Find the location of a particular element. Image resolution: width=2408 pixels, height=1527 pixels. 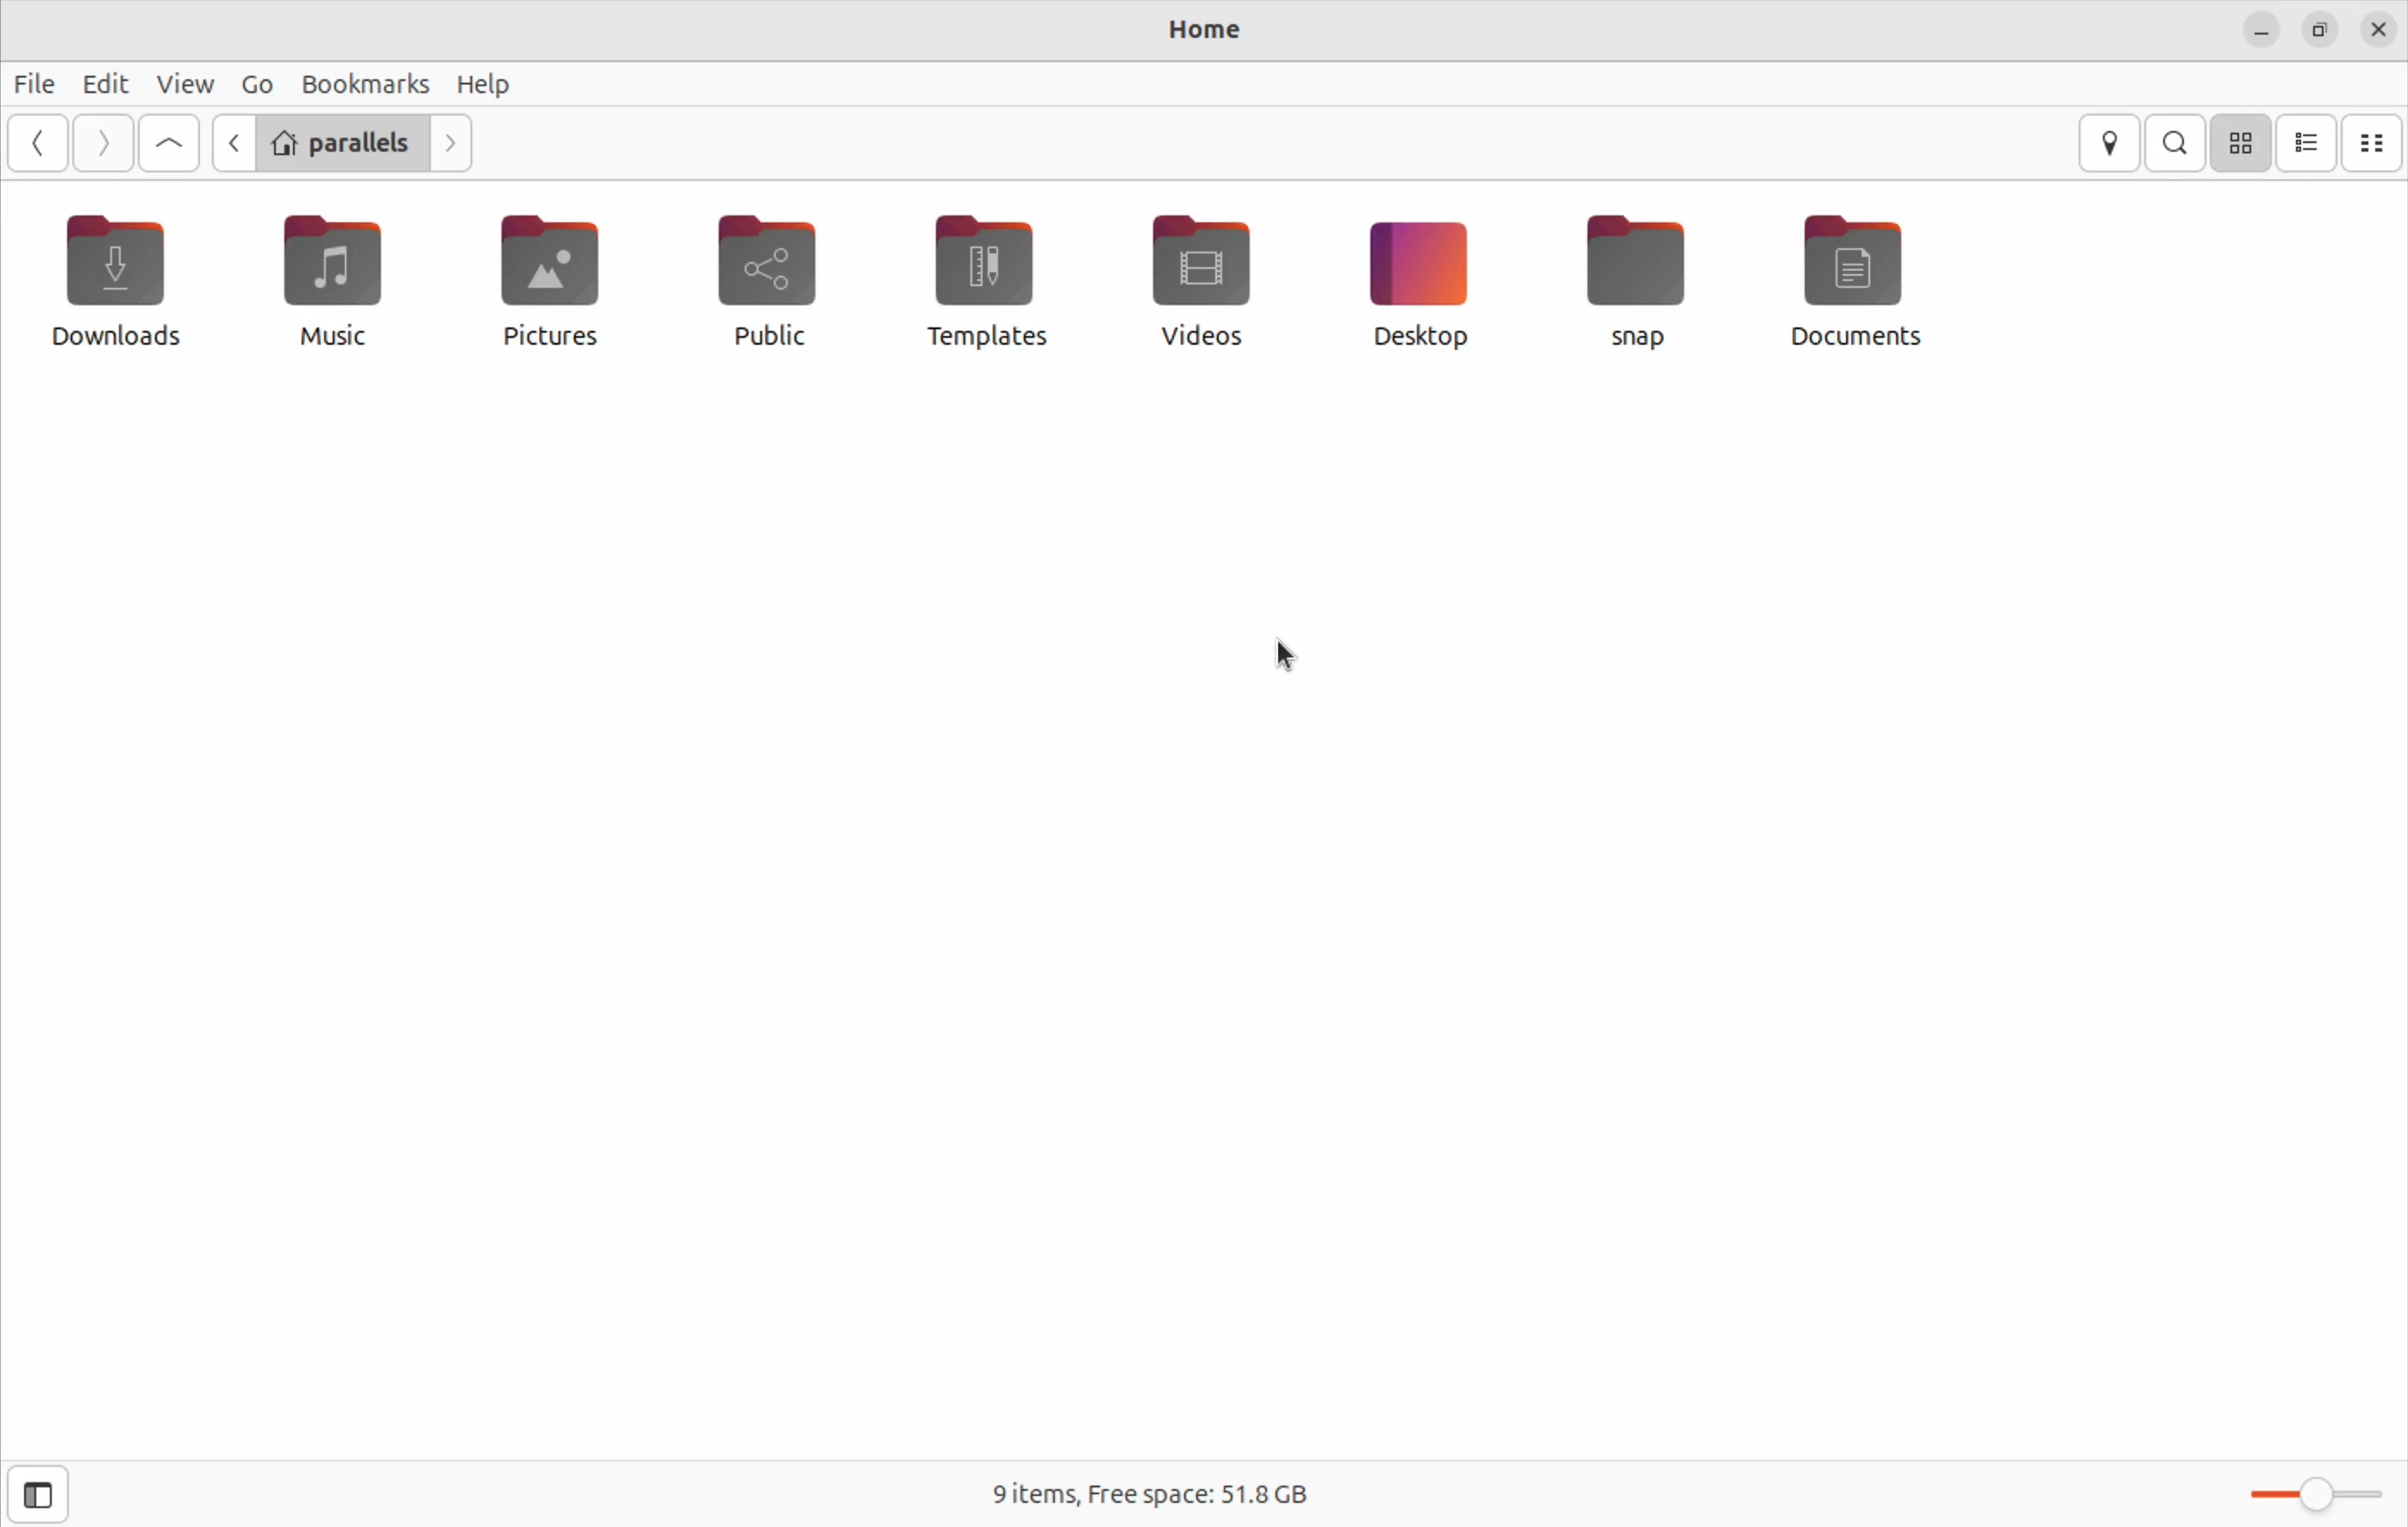

Go next is located at coordinates (454, 140).